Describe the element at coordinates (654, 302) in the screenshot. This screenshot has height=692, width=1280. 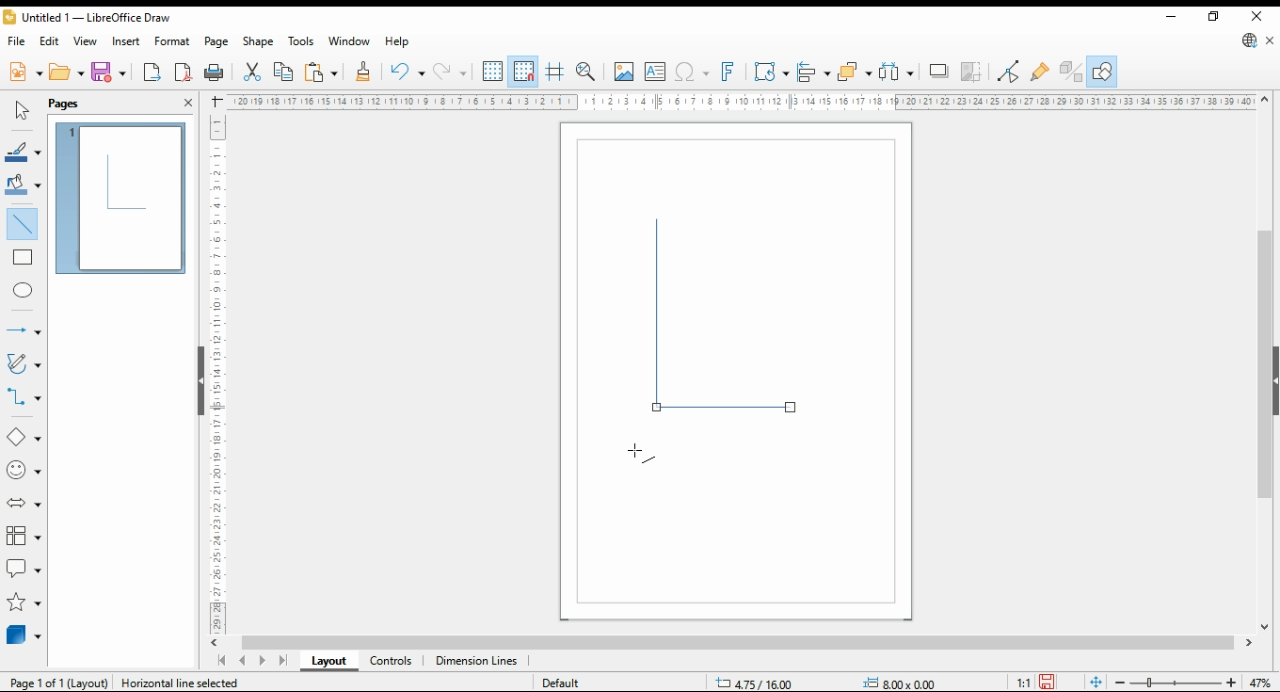
I see `new shape` at that location.